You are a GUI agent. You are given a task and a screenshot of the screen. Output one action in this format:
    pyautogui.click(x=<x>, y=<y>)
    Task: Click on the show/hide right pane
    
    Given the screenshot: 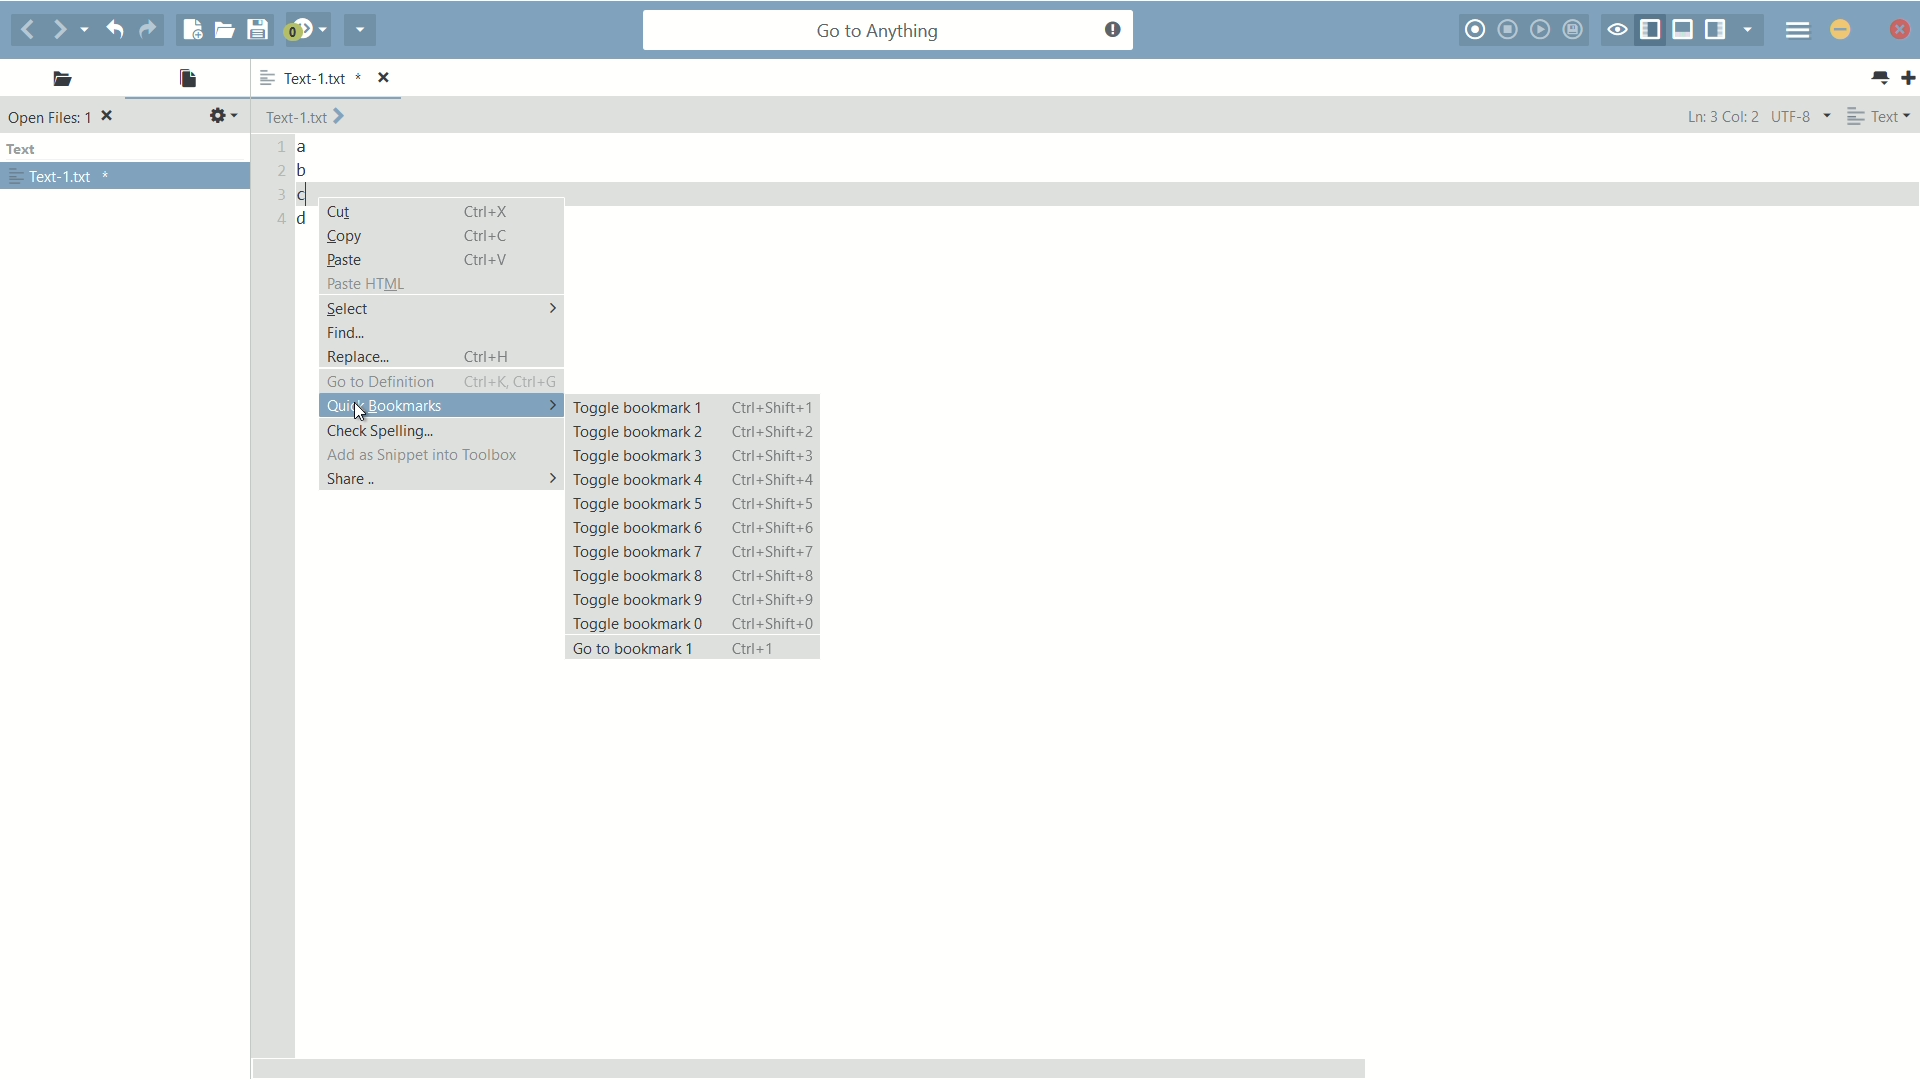 What is the action you would take?
    pyautogui.click(x=1717, y=29)
    